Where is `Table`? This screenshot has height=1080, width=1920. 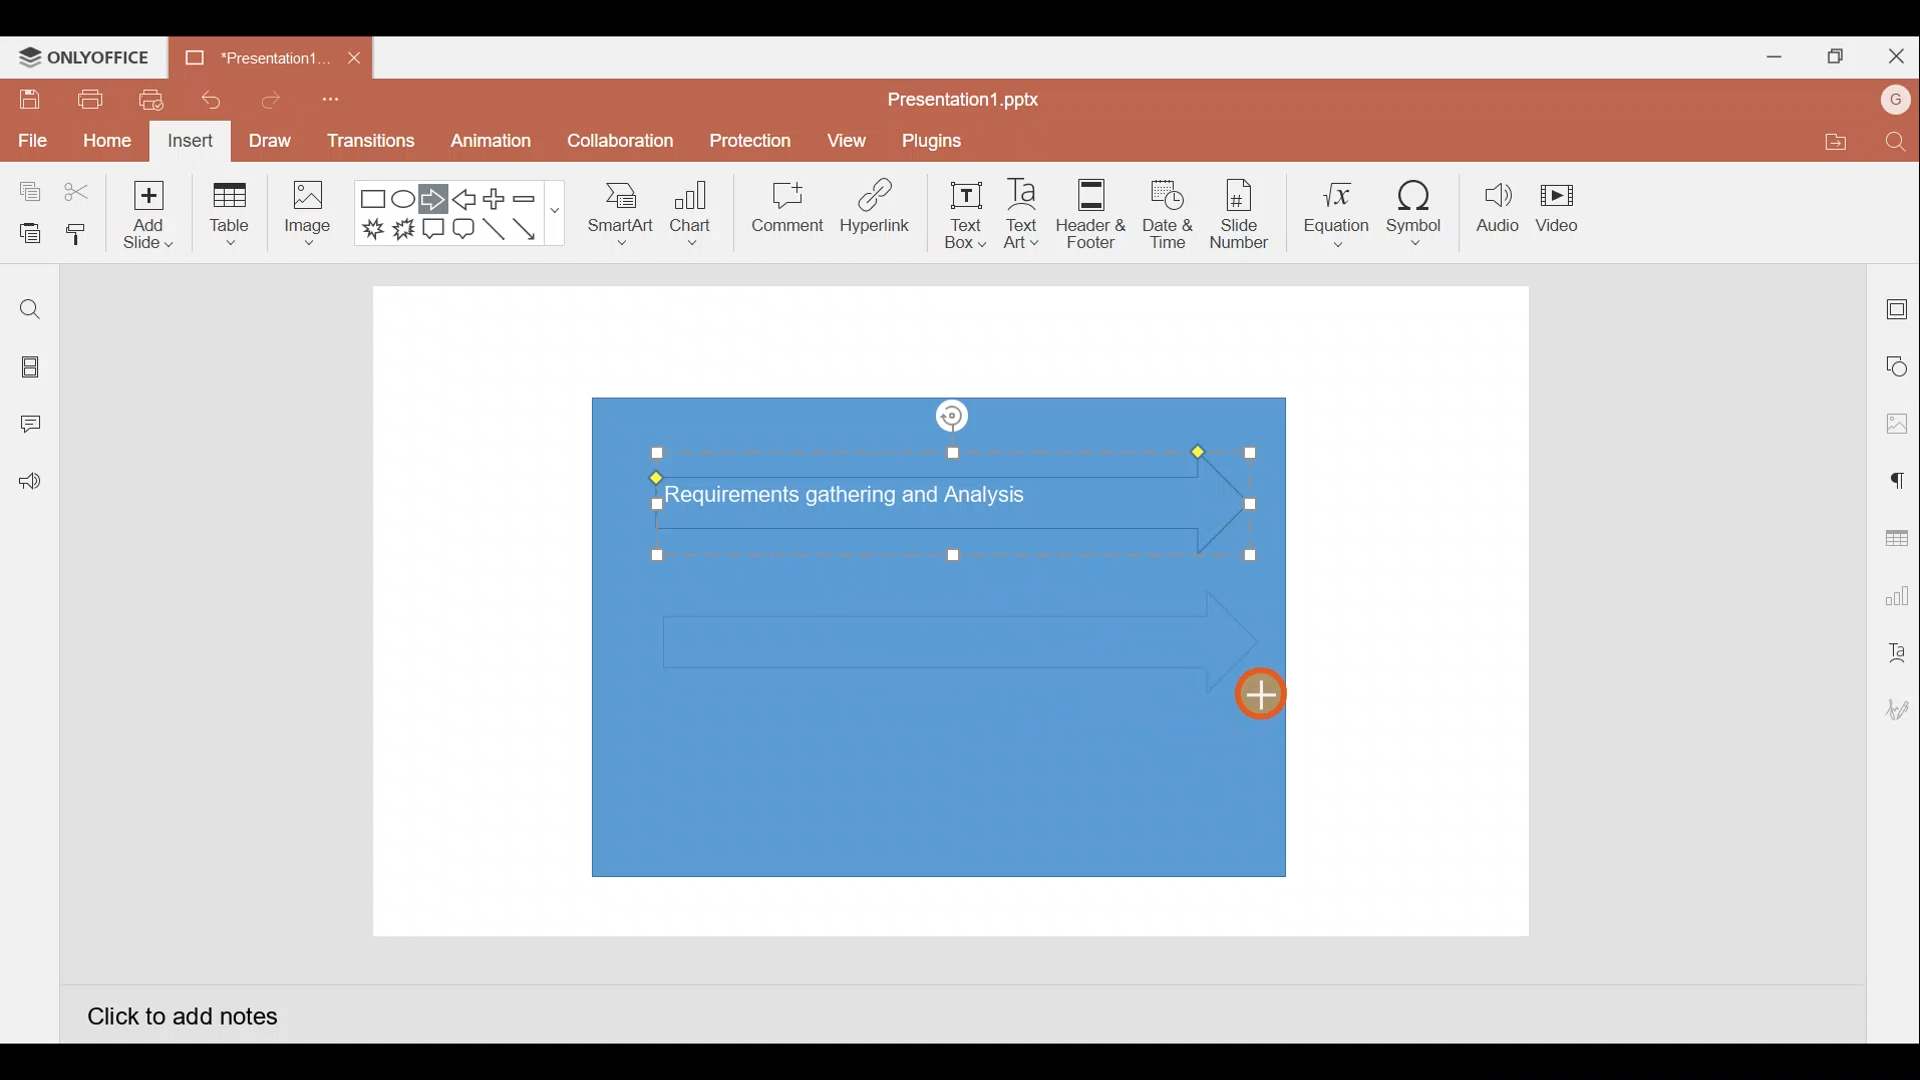 Table is located at coordinates (232, 216).